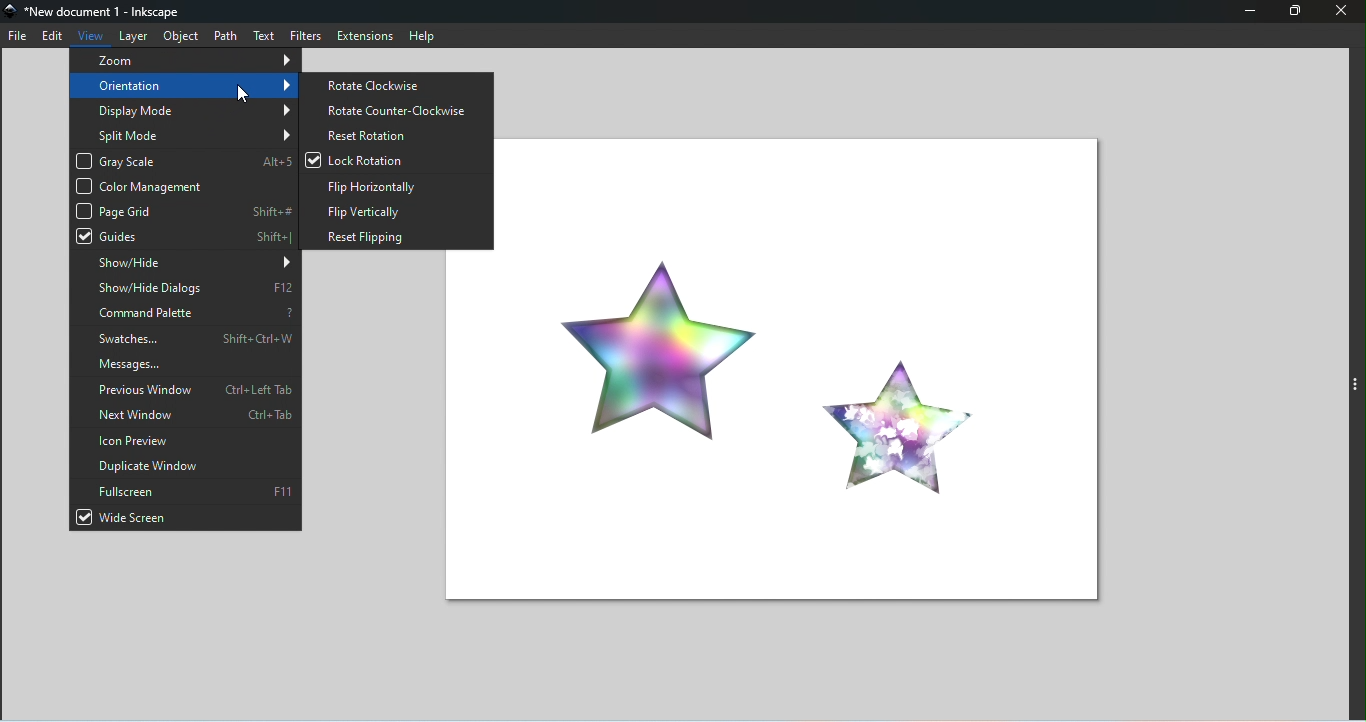  What do you see at coordinates (396, 110) in the screenshot?
I see `Rotate counter-clockwise` at bounding box center [396, 110].